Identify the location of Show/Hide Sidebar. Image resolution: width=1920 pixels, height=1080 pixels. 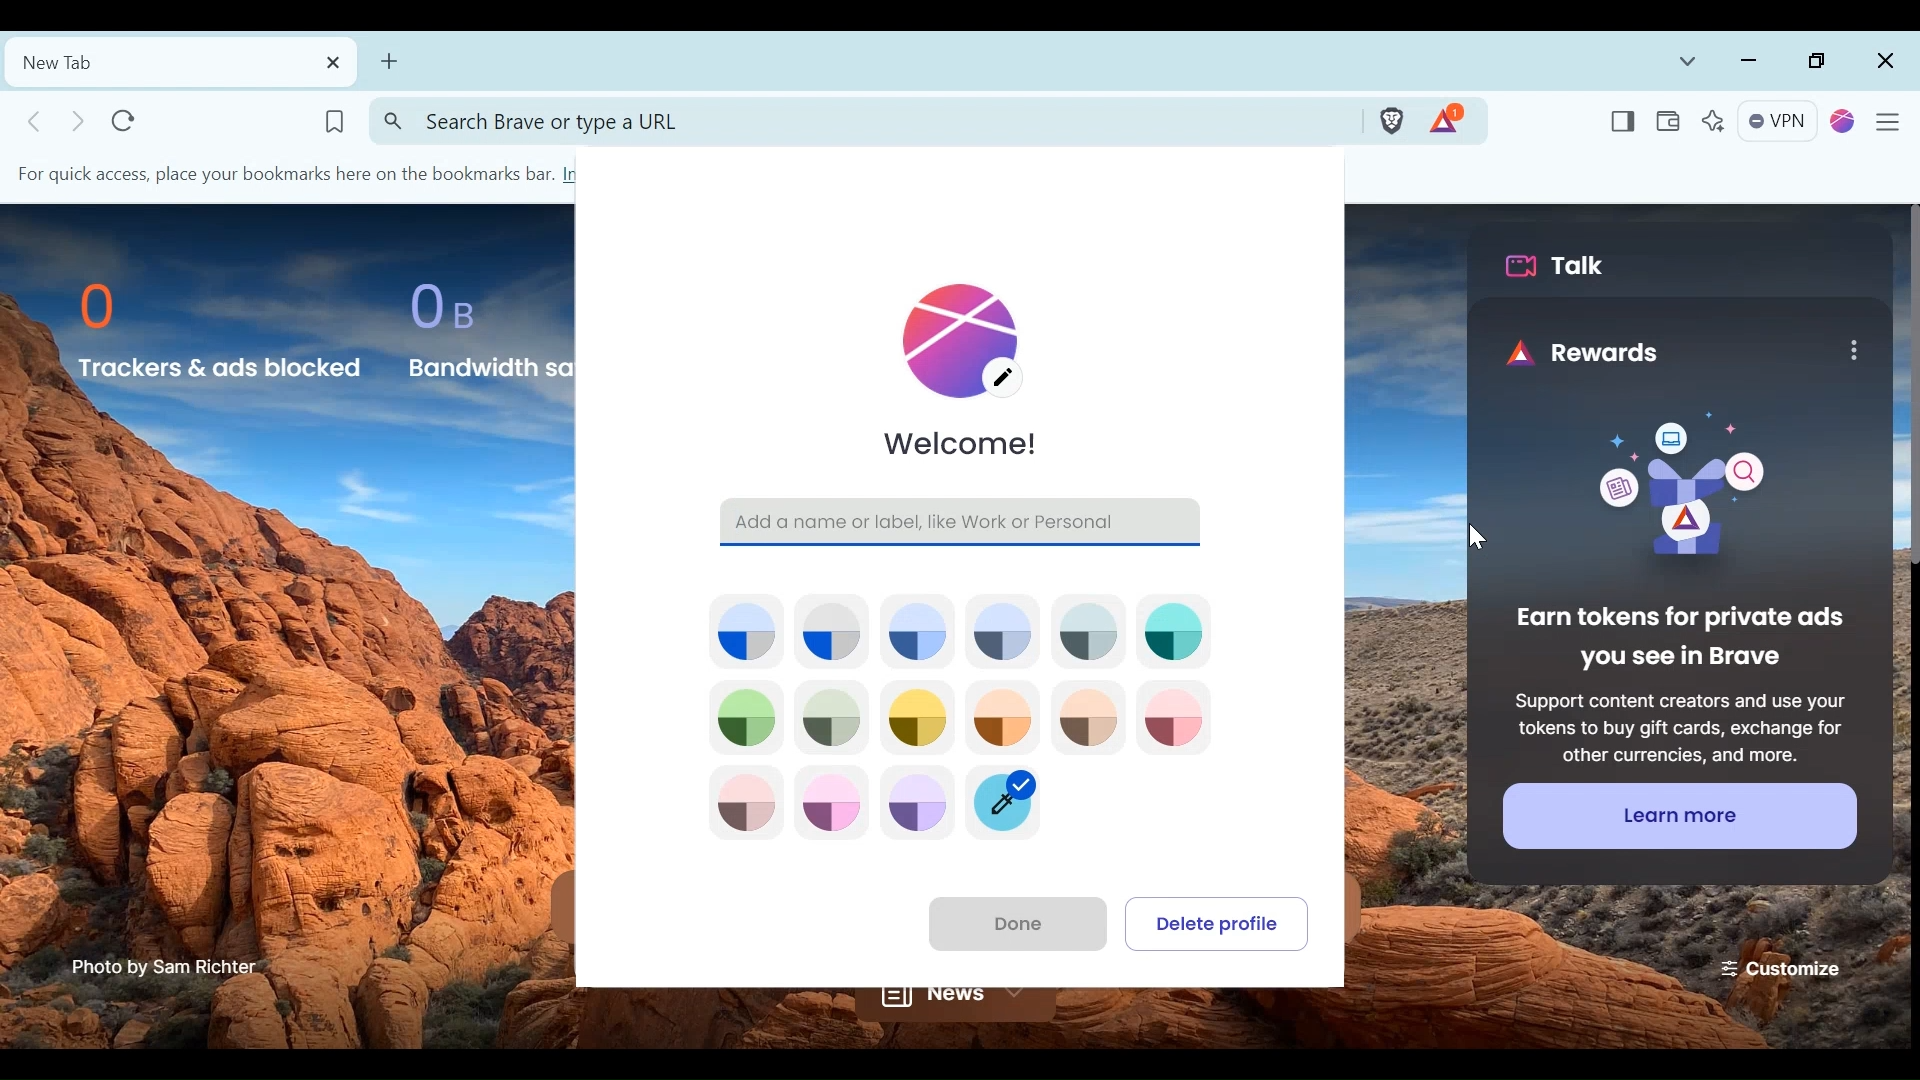
(1622, 123).